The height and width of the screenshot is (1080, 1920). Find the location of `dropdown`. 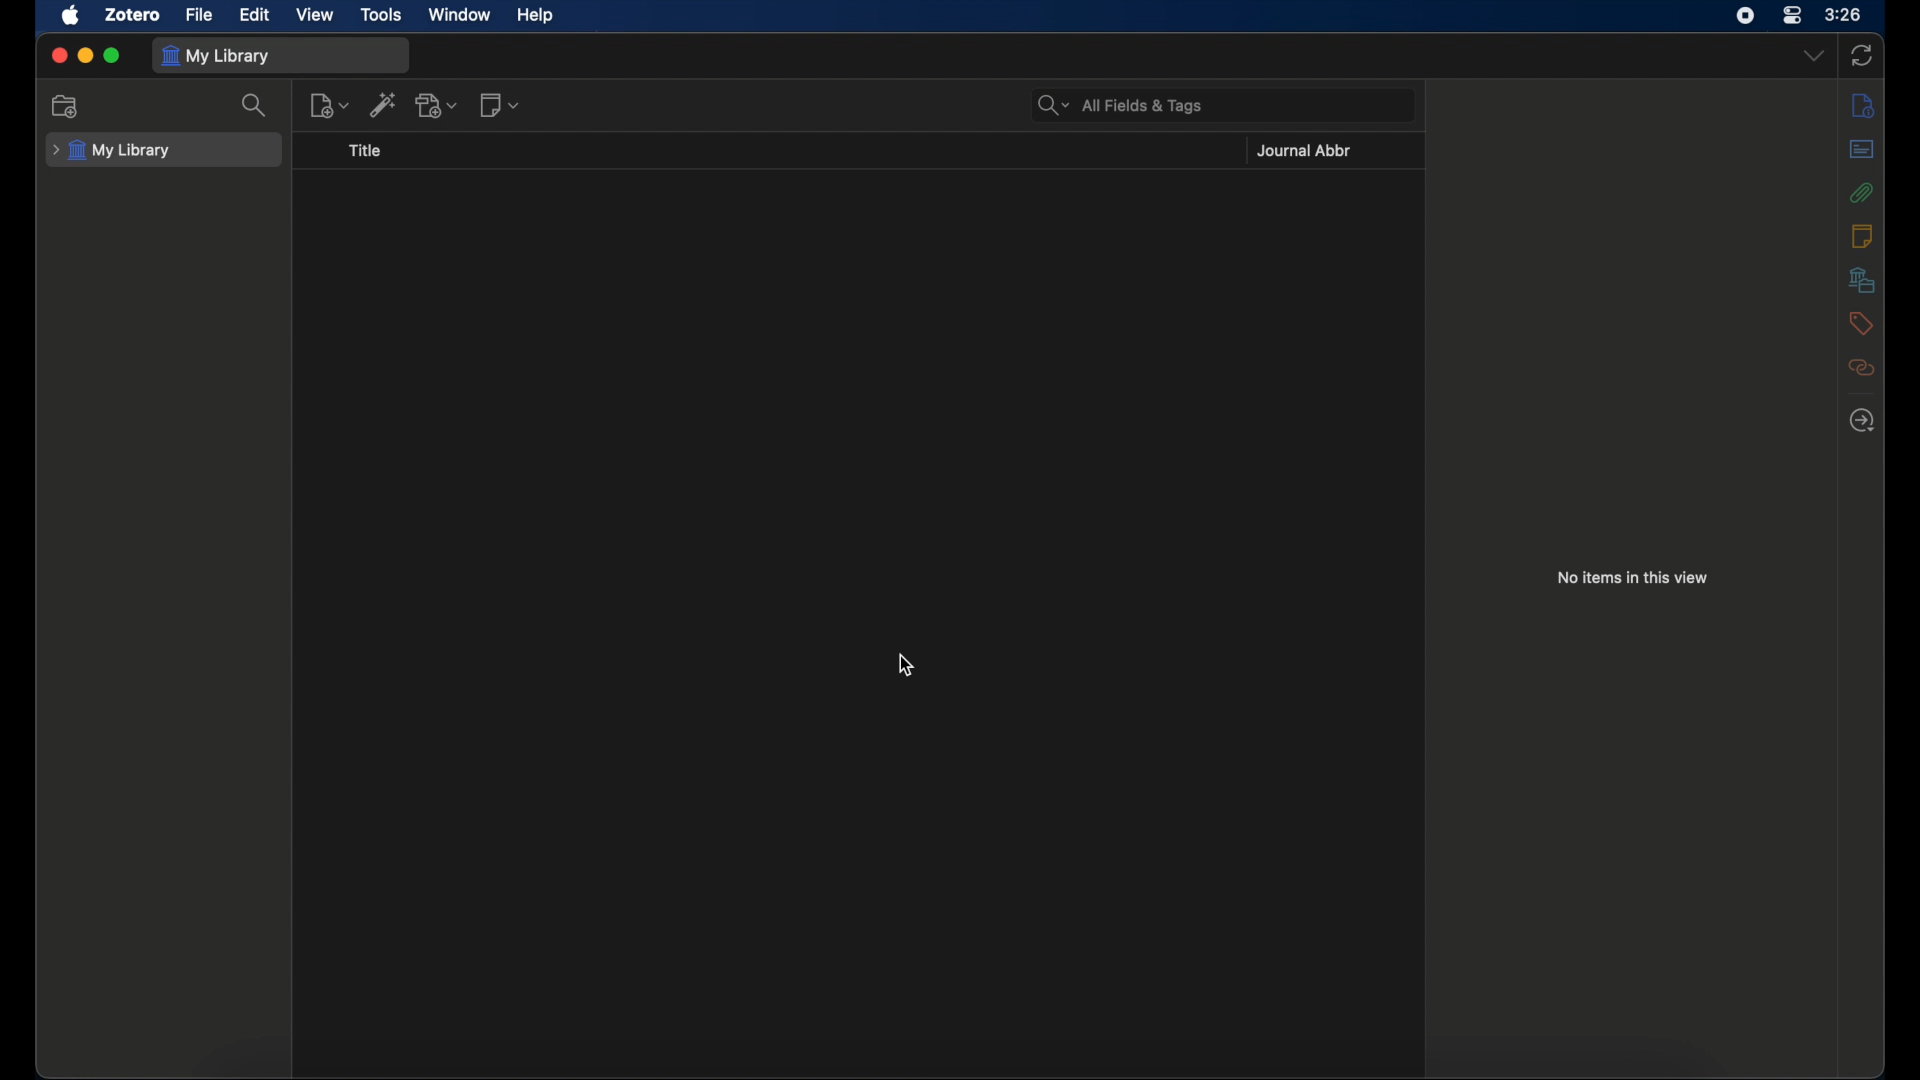

dropdown is located at coordinates (1812, 56).